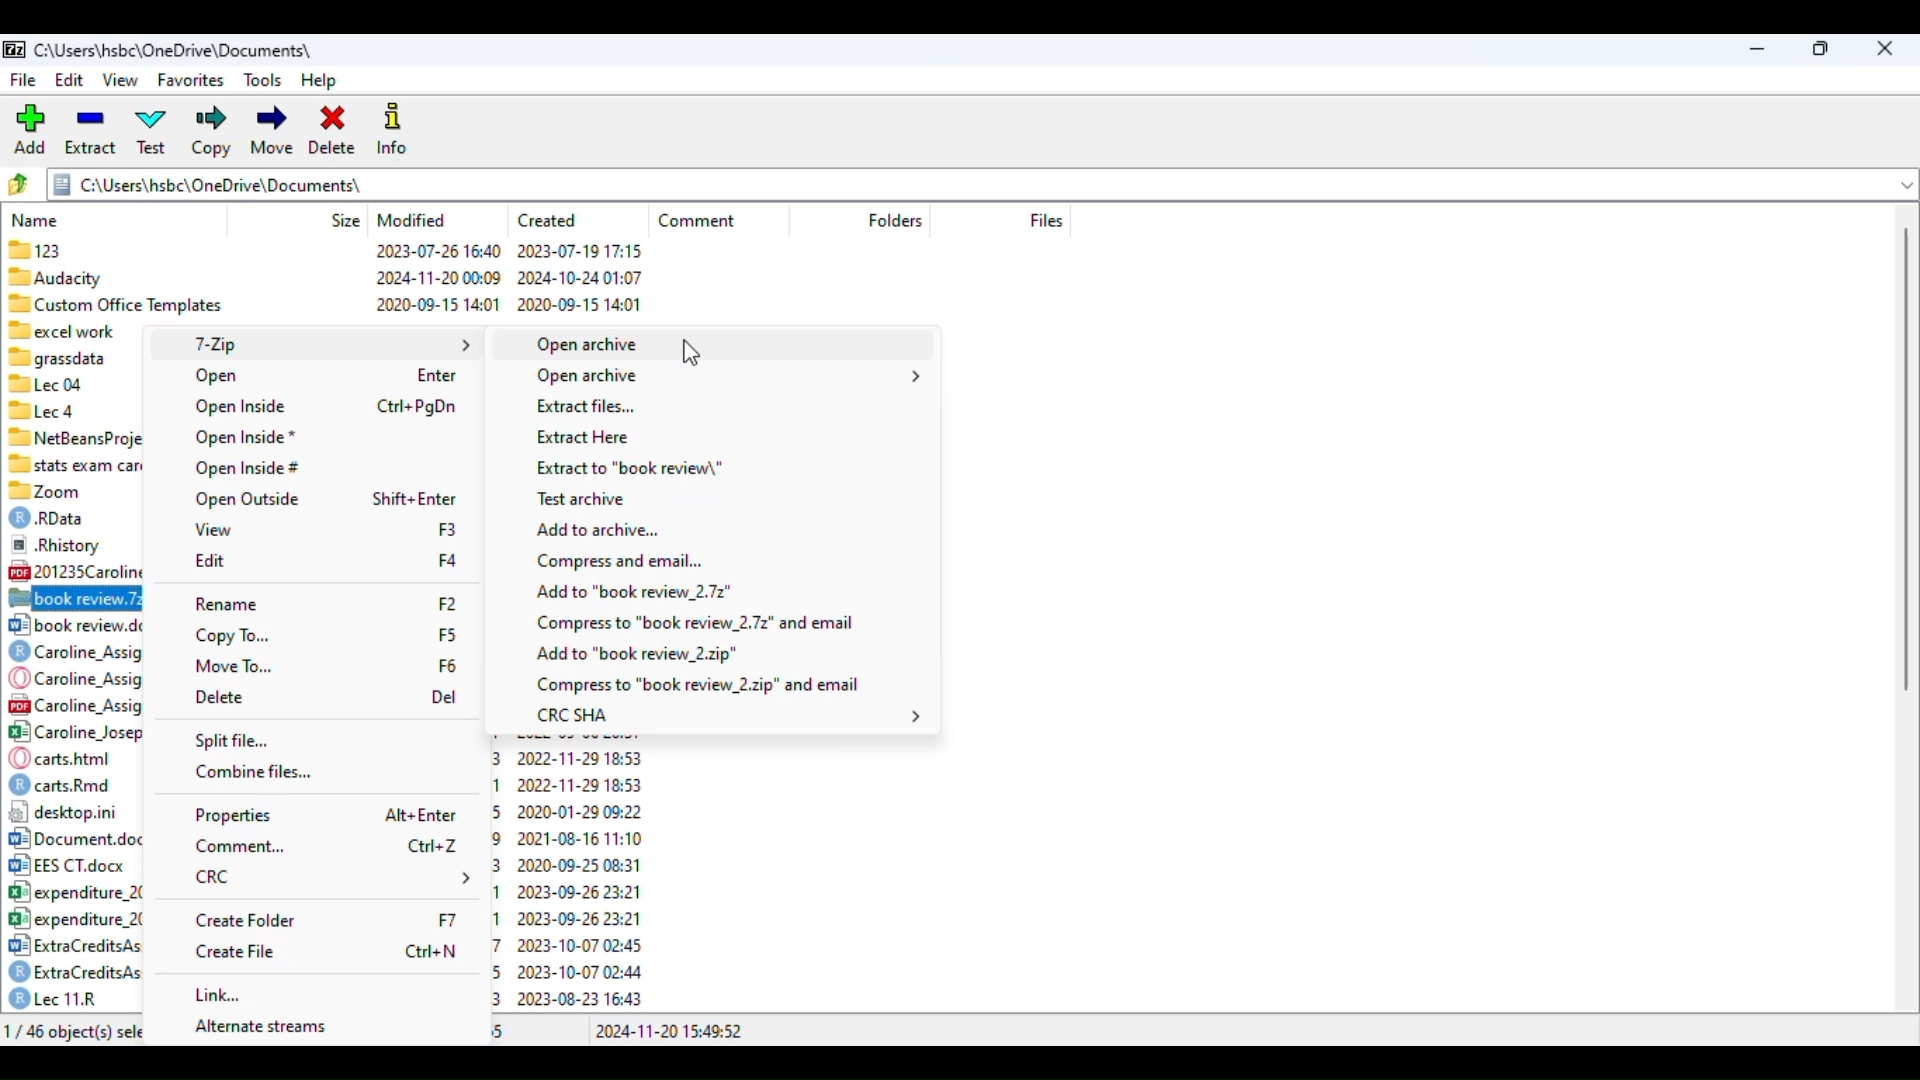 Image resolution: width=1920 pixels, height=1080 pixels. Describe the element at coordinates (728, 717) in the screenshot. I see `CRC SHA` at that location.